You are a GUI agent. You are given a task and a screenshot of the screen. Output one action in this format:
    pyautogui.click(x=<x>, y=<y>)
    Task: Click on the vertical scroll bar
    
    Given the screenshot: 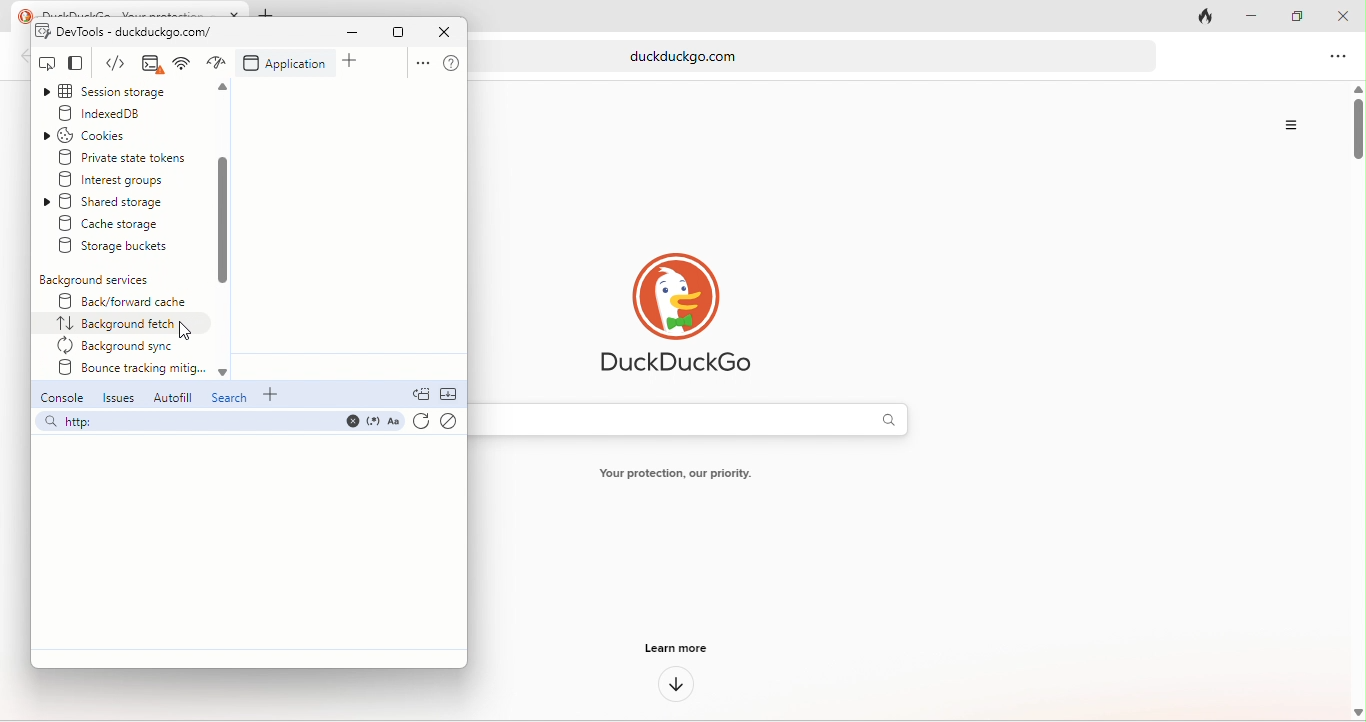 What is the action you would take?
    pyautogui.click(x=1356, y=133)
    